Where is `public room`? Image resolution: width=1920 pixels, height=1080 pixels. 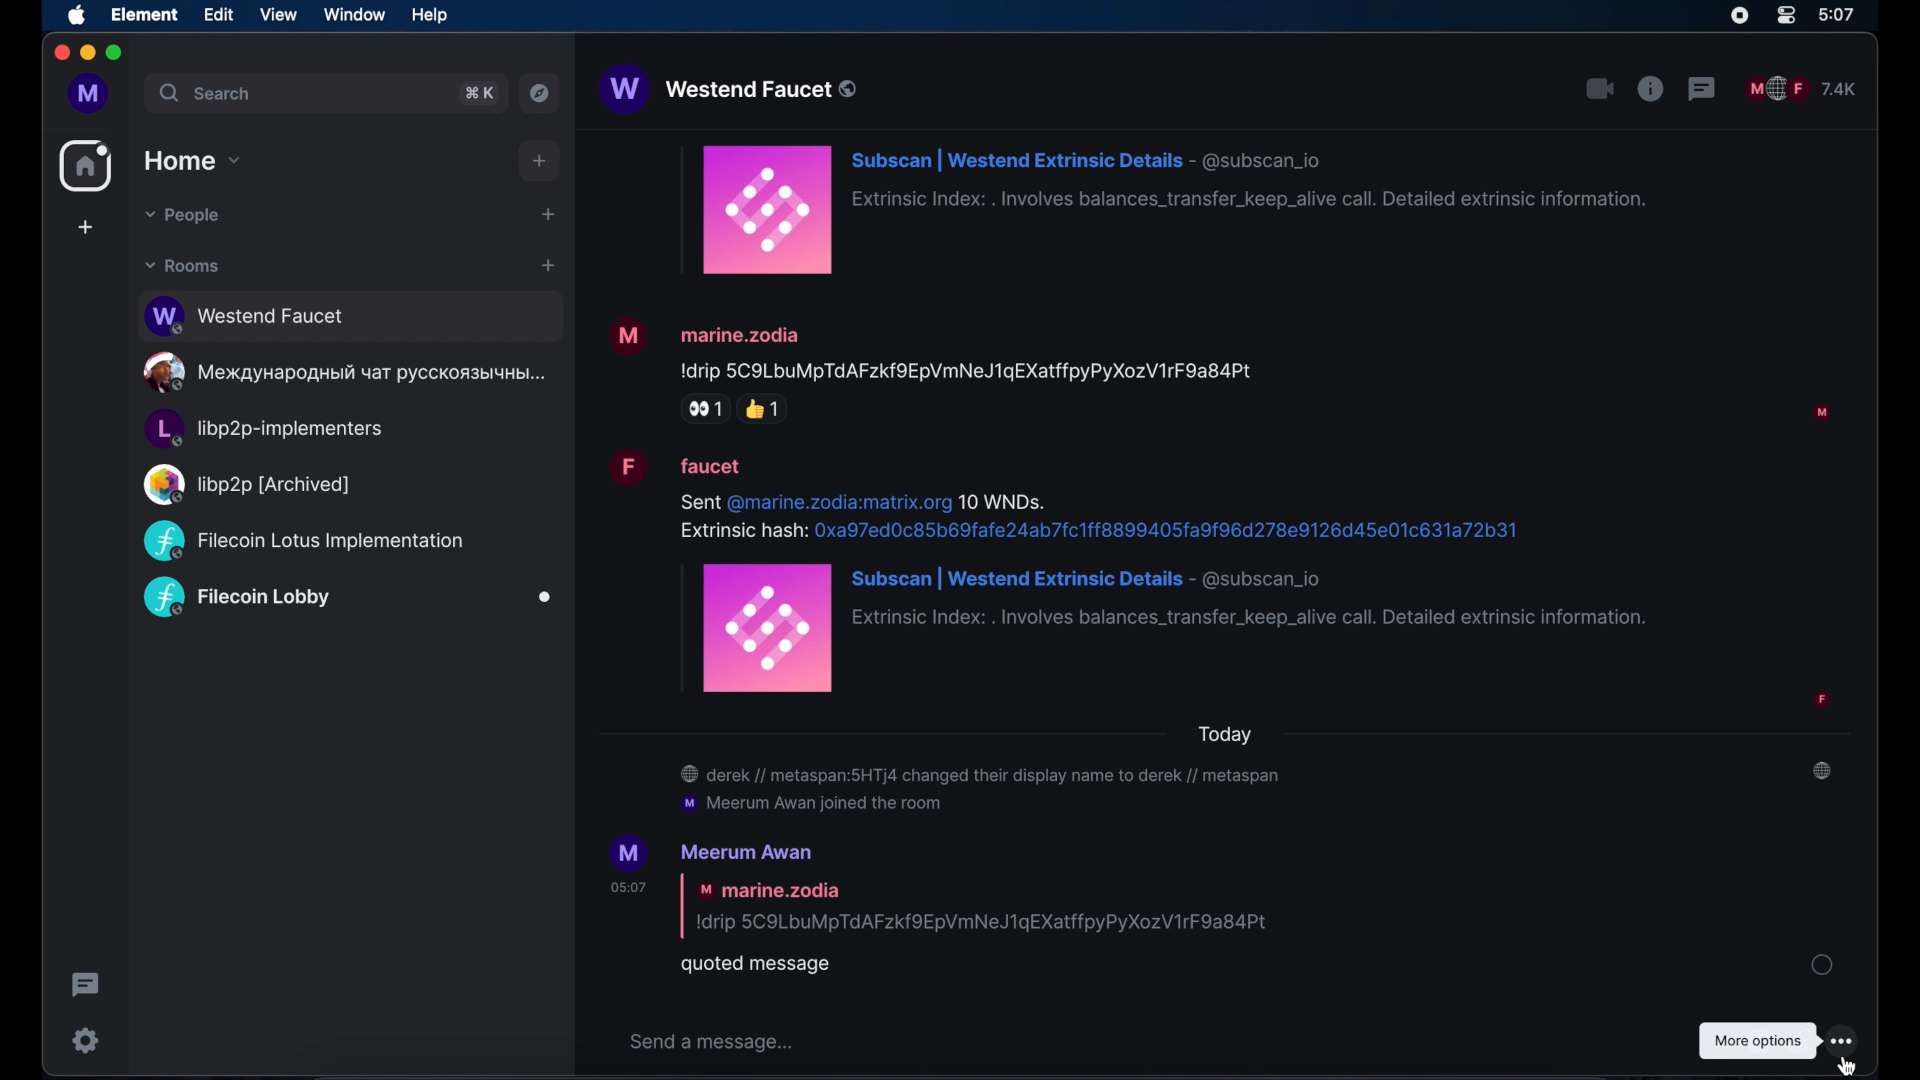 public room is located at coordinates (245, 484).